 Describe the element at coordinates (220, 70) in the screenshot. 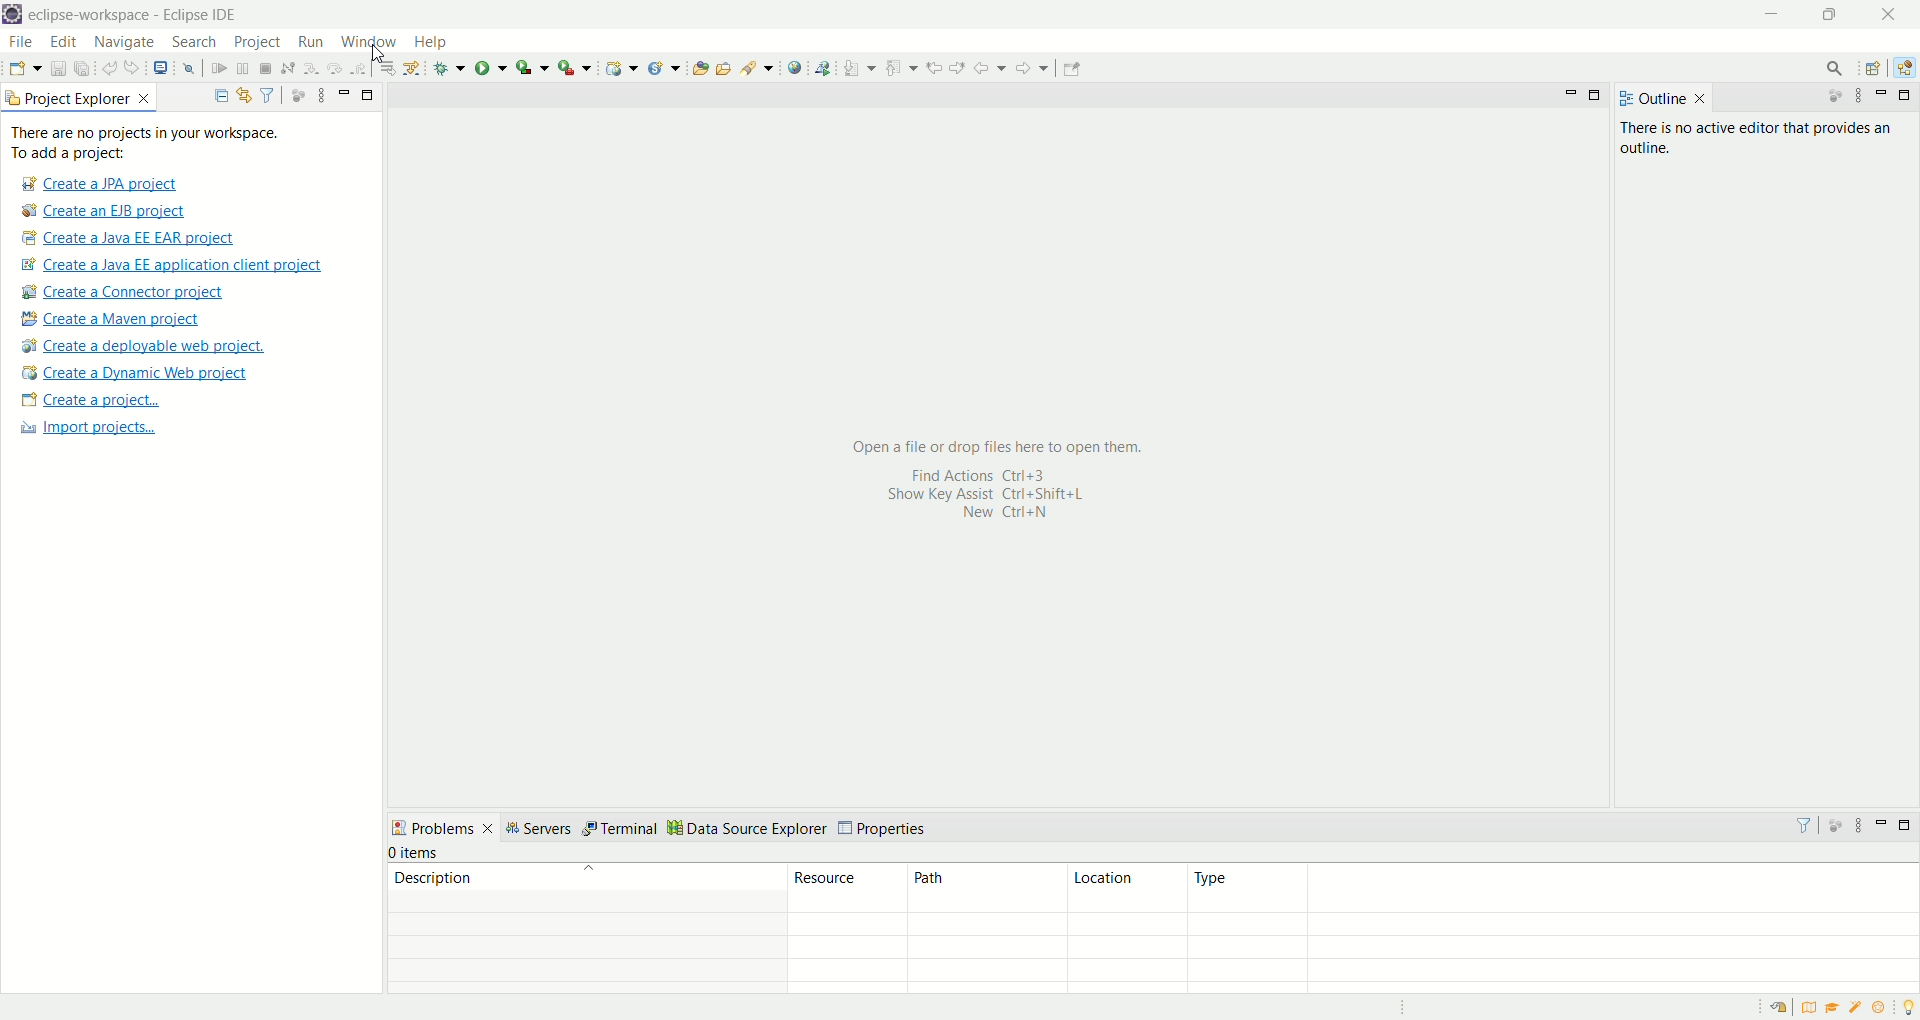

I see `resume` at that location.